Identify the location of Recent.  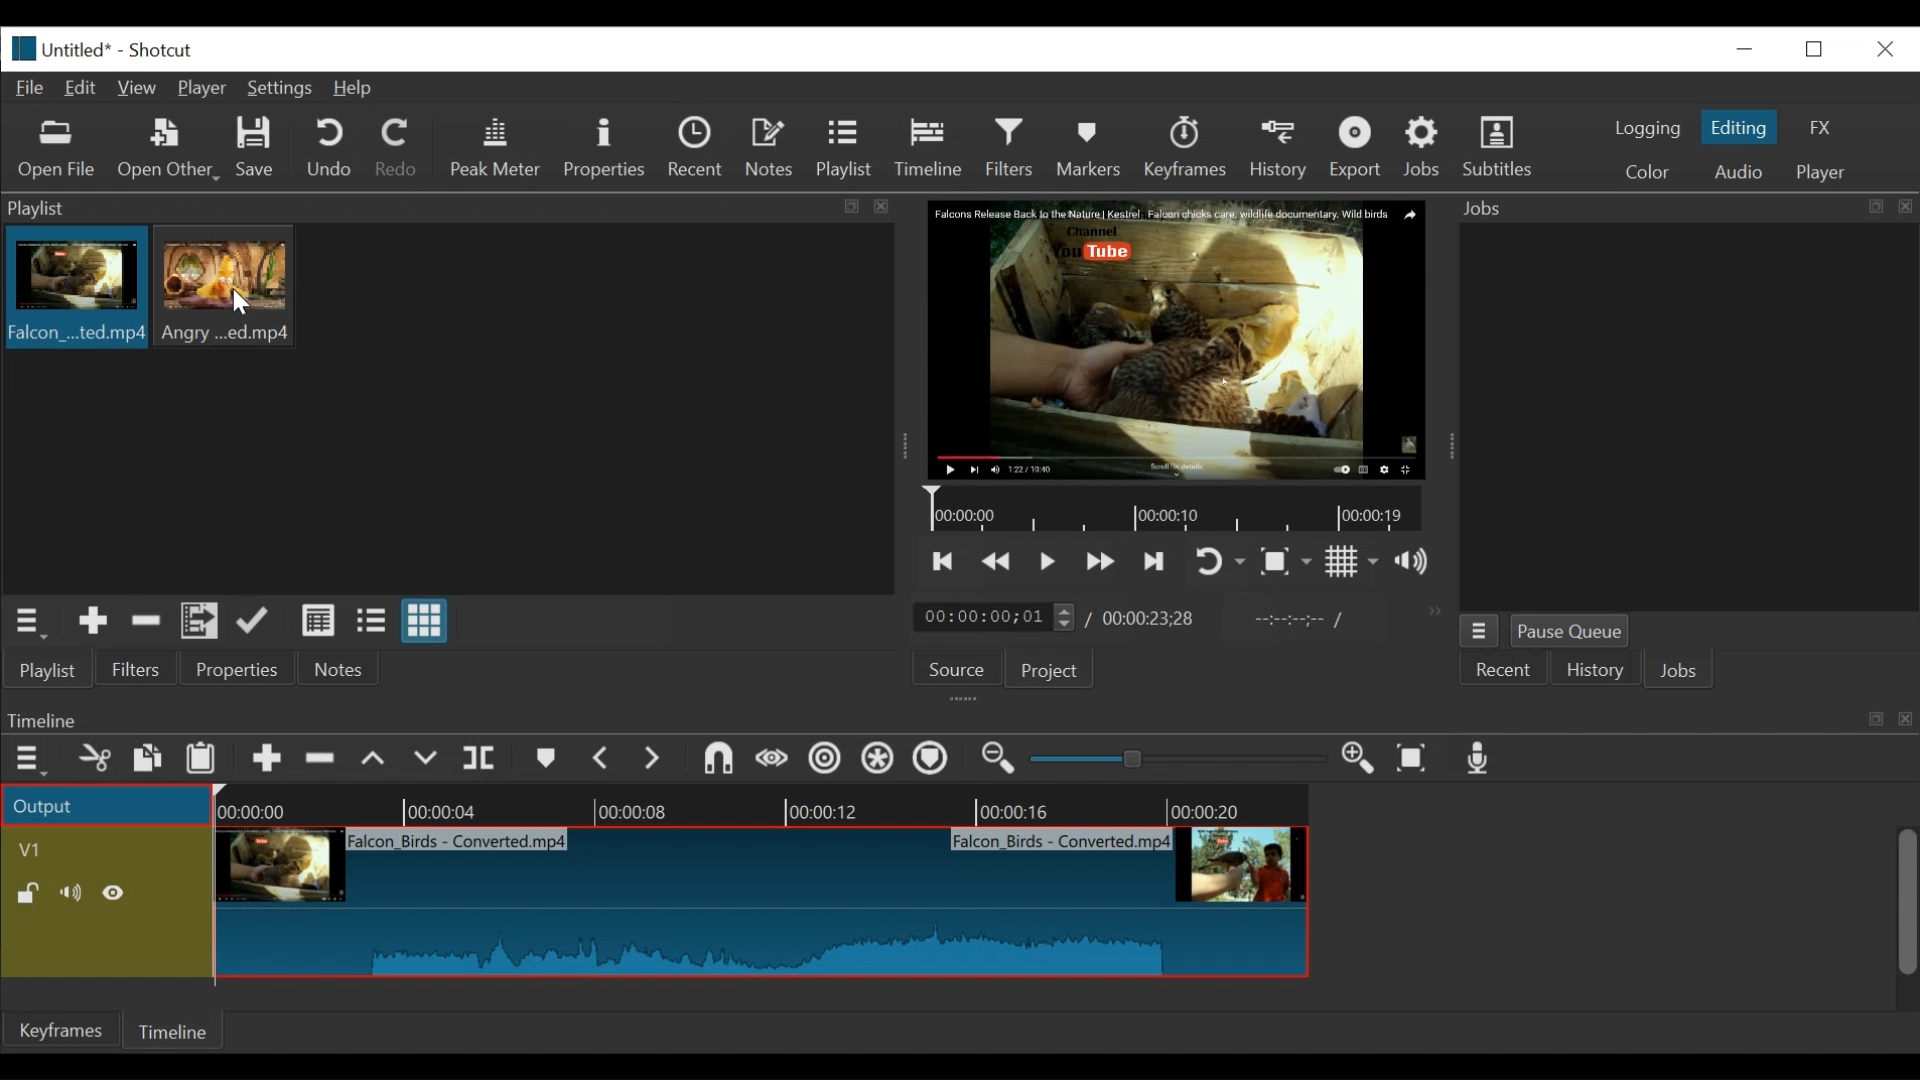
(1505, 671).